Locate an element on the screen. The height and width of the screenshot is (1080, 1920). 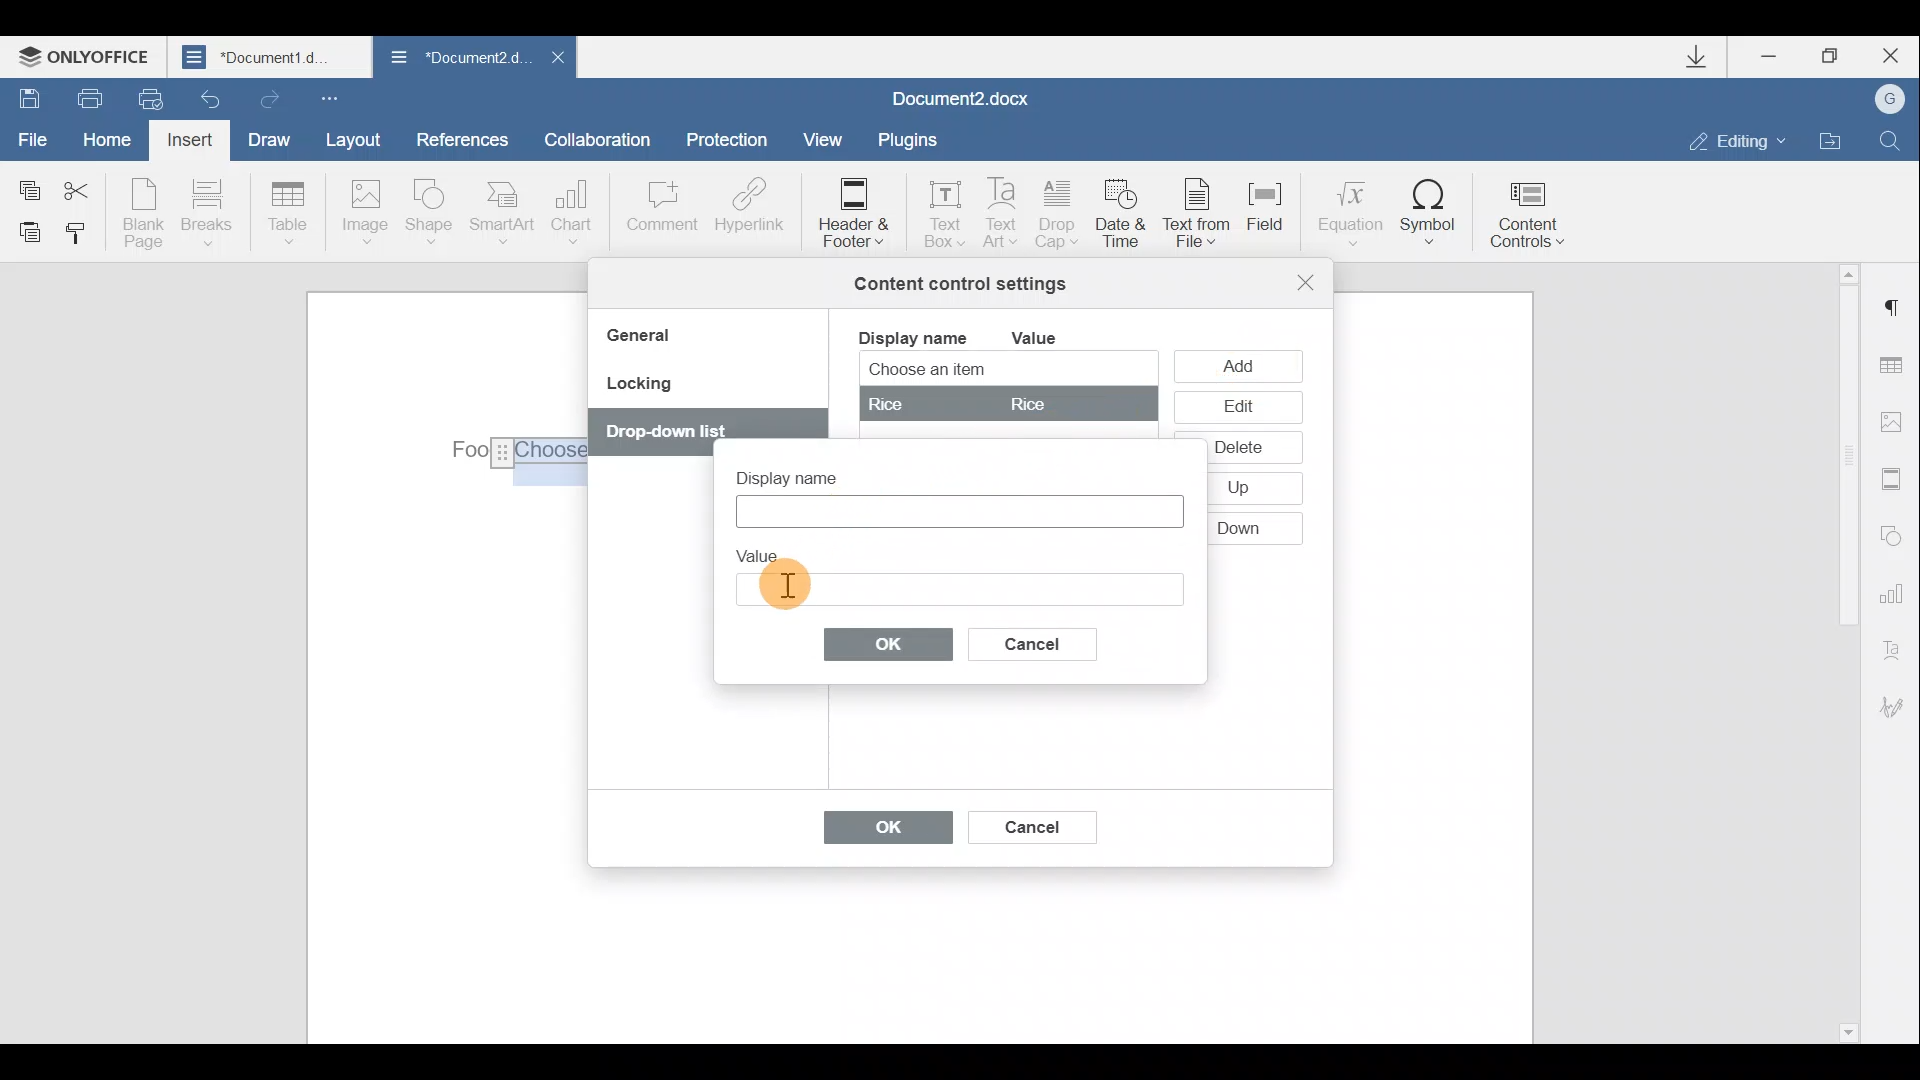
Display name is located at coordinates (911, 336).